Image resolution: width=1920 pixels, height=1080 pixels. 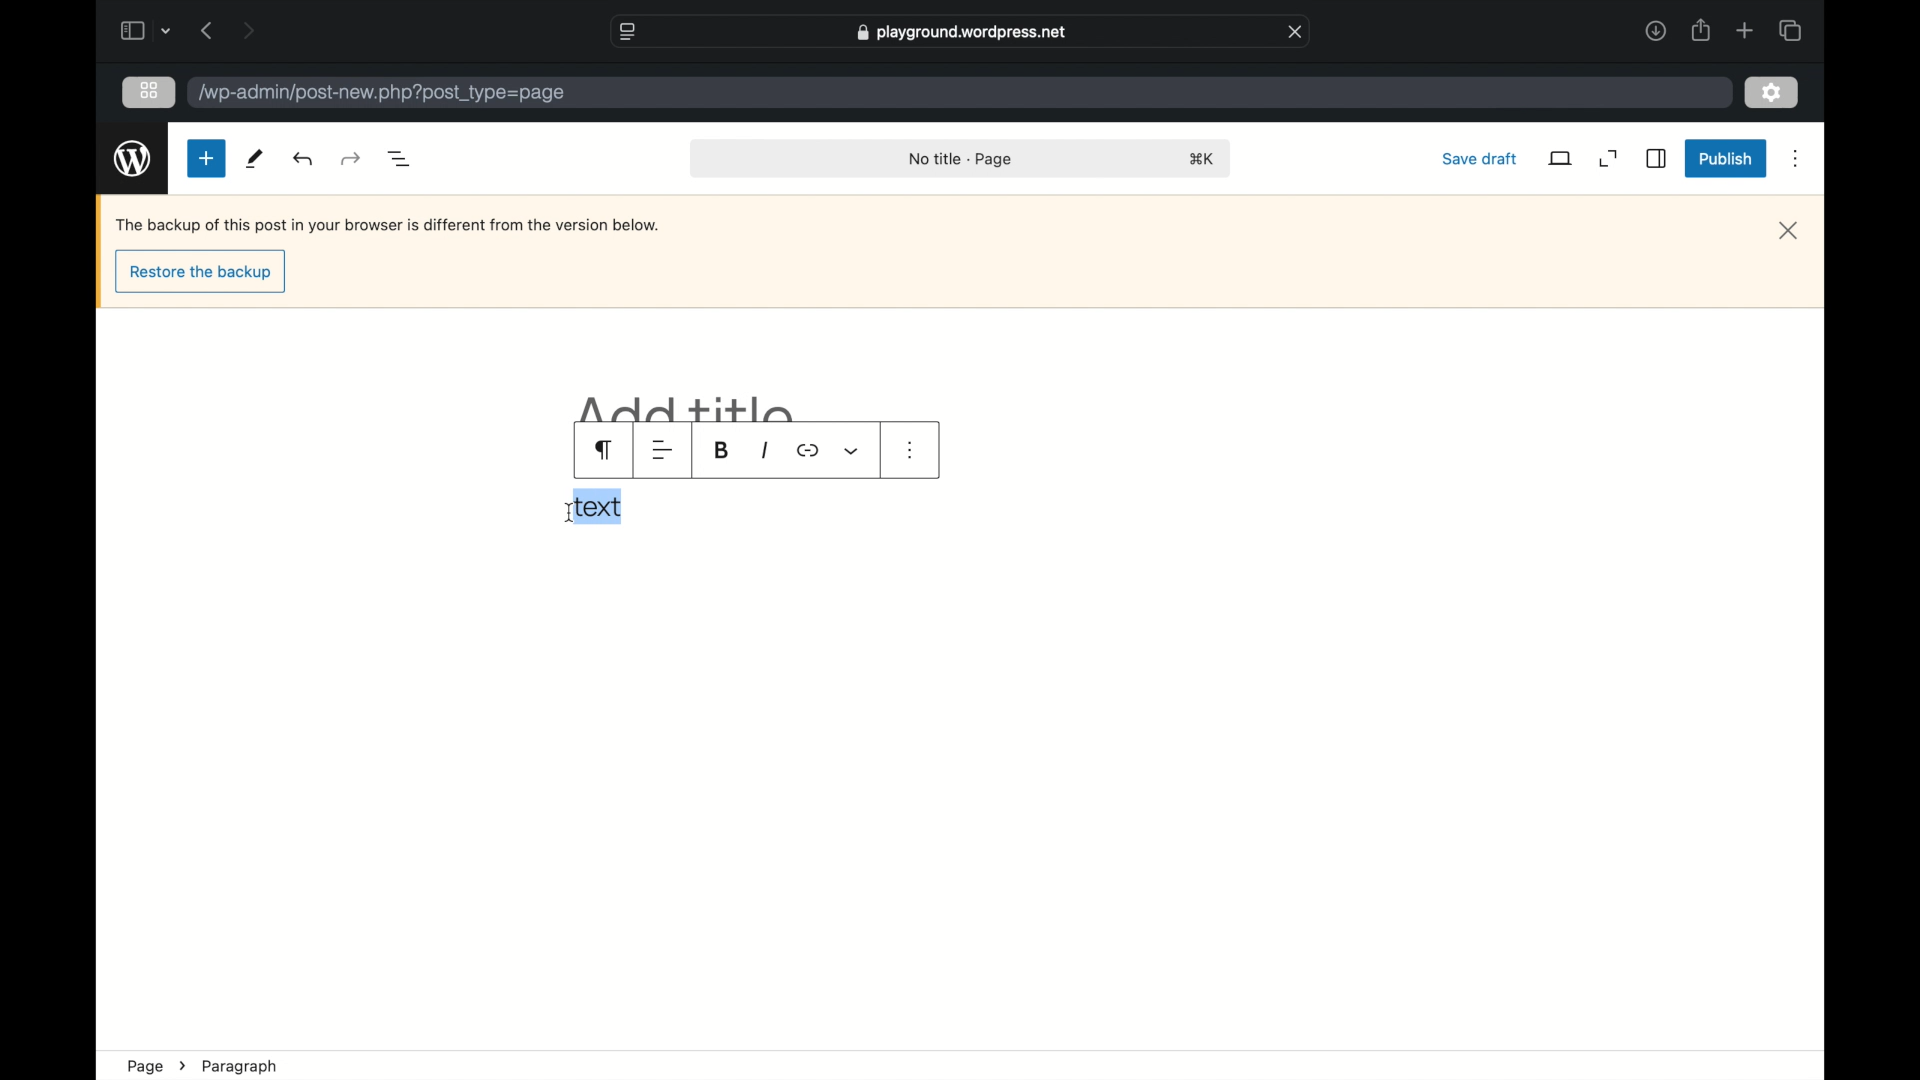 I want to click on add title, so click(x=688, y=408).